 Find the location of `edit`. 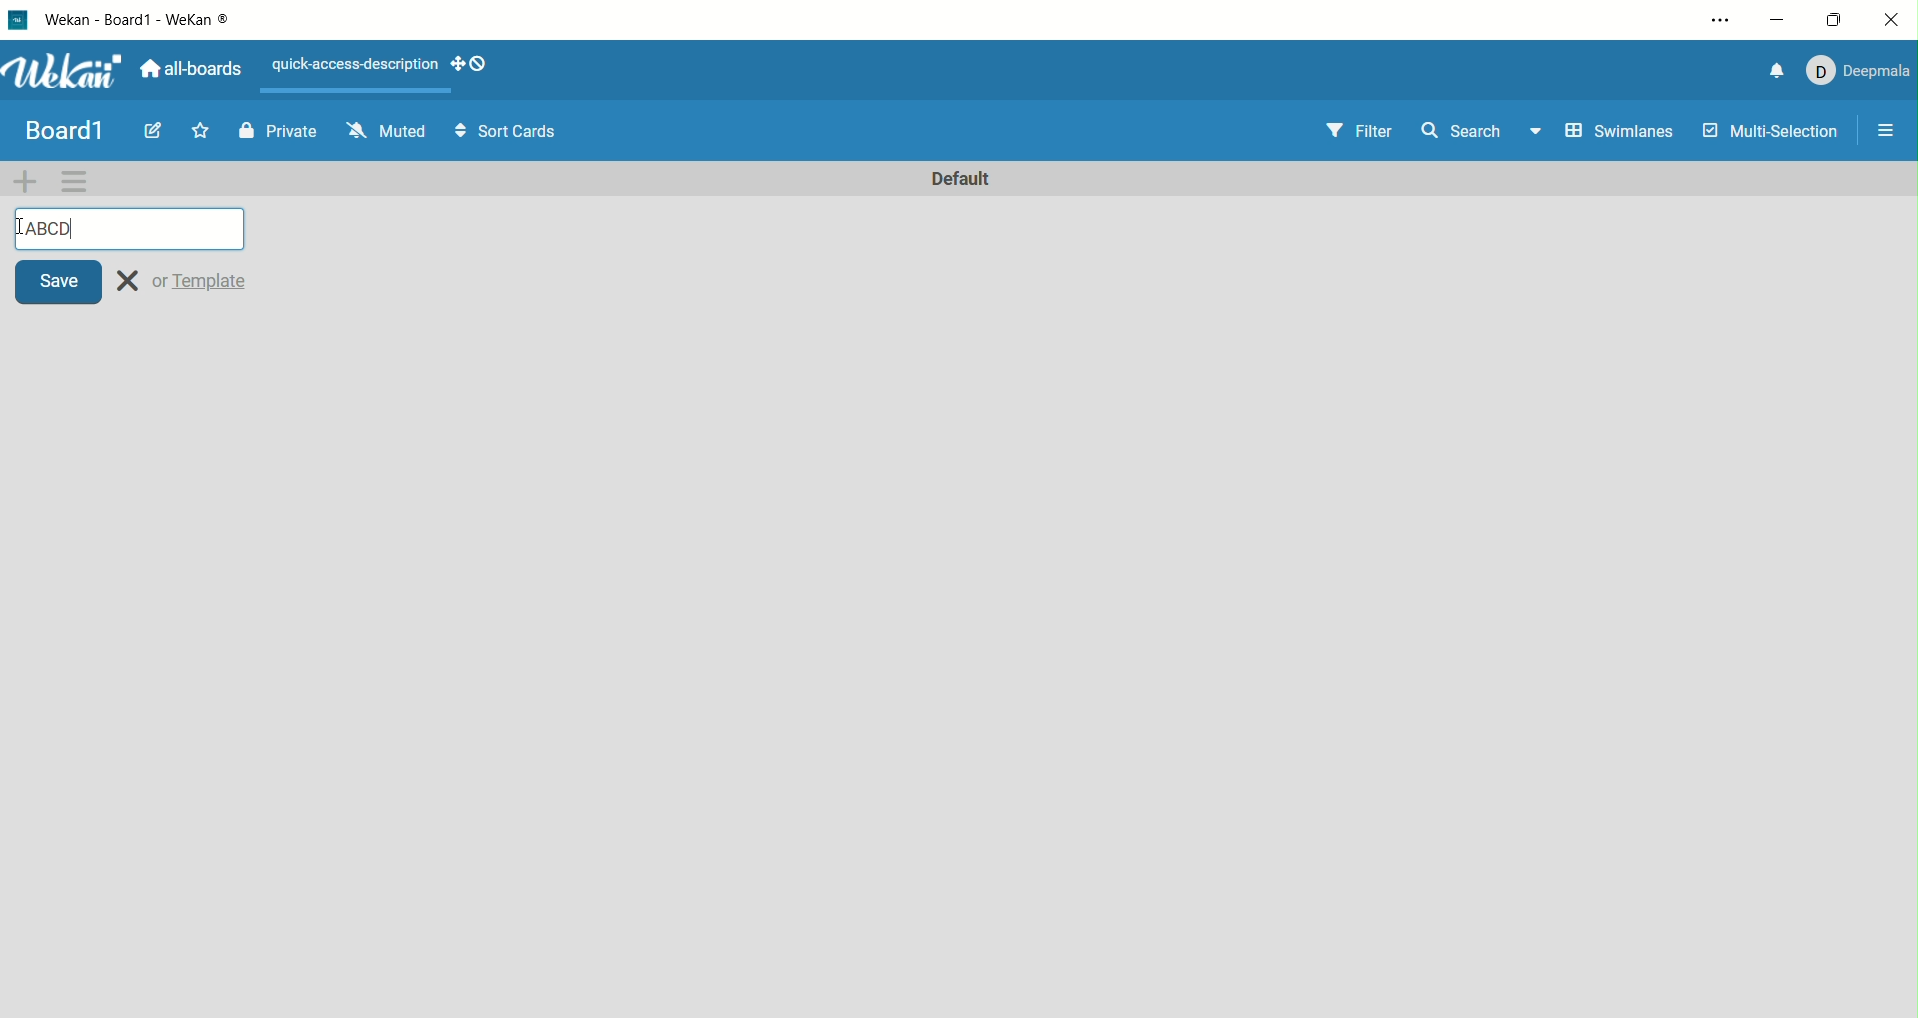

edit is located at coordinates (149, 132).